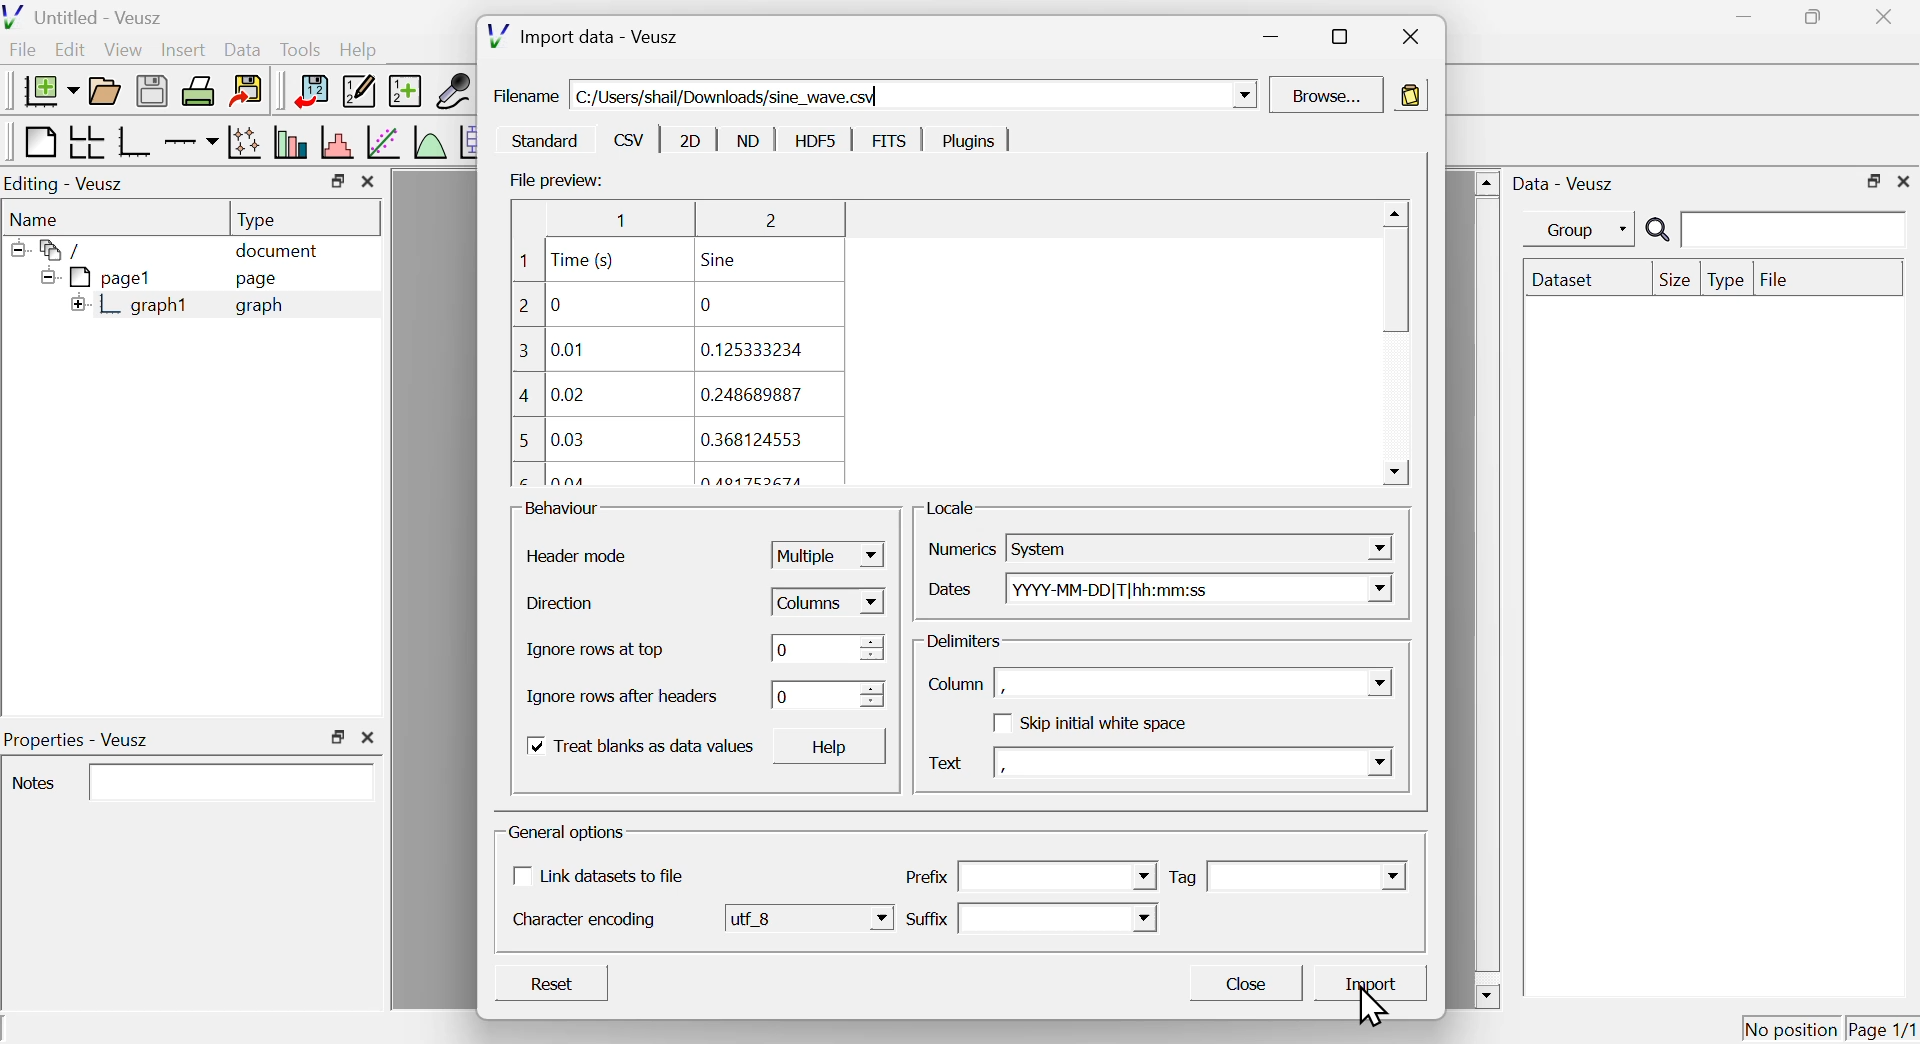  What do you see at coordinates (1904, 181) in the screenshot?
I see `close` at bounding box center [1904, 181].